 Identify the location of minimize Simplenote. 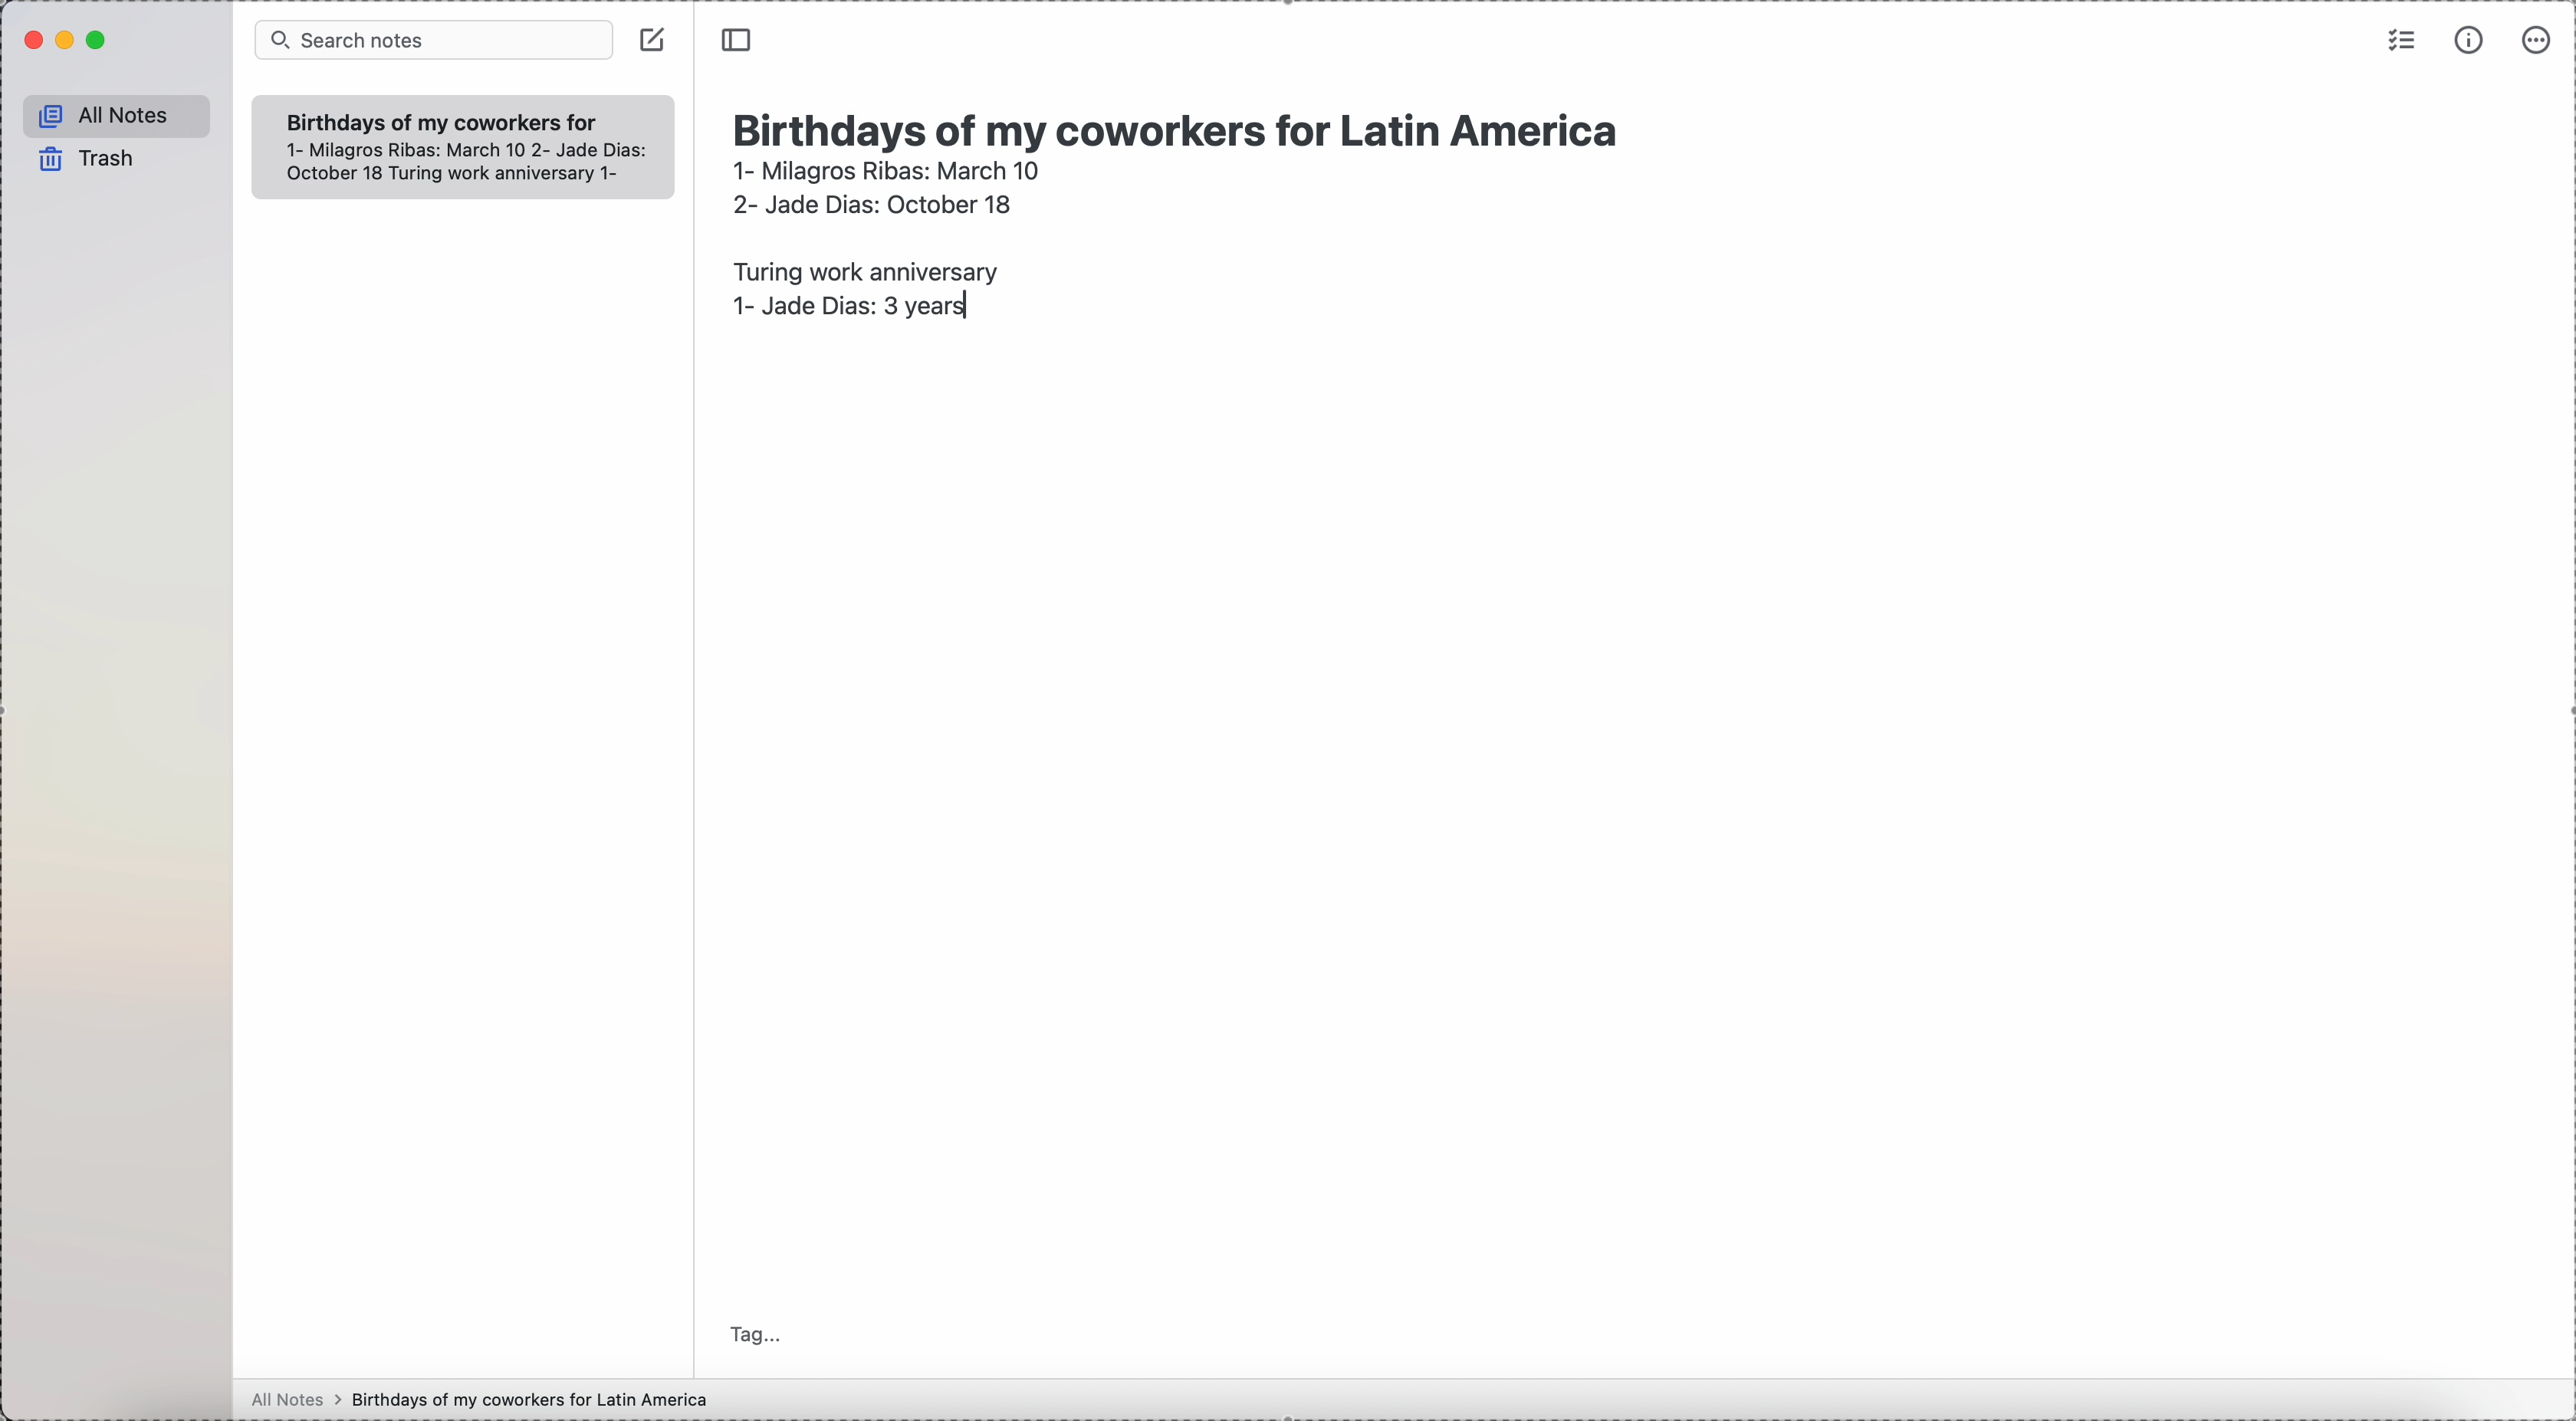
(69, 42).